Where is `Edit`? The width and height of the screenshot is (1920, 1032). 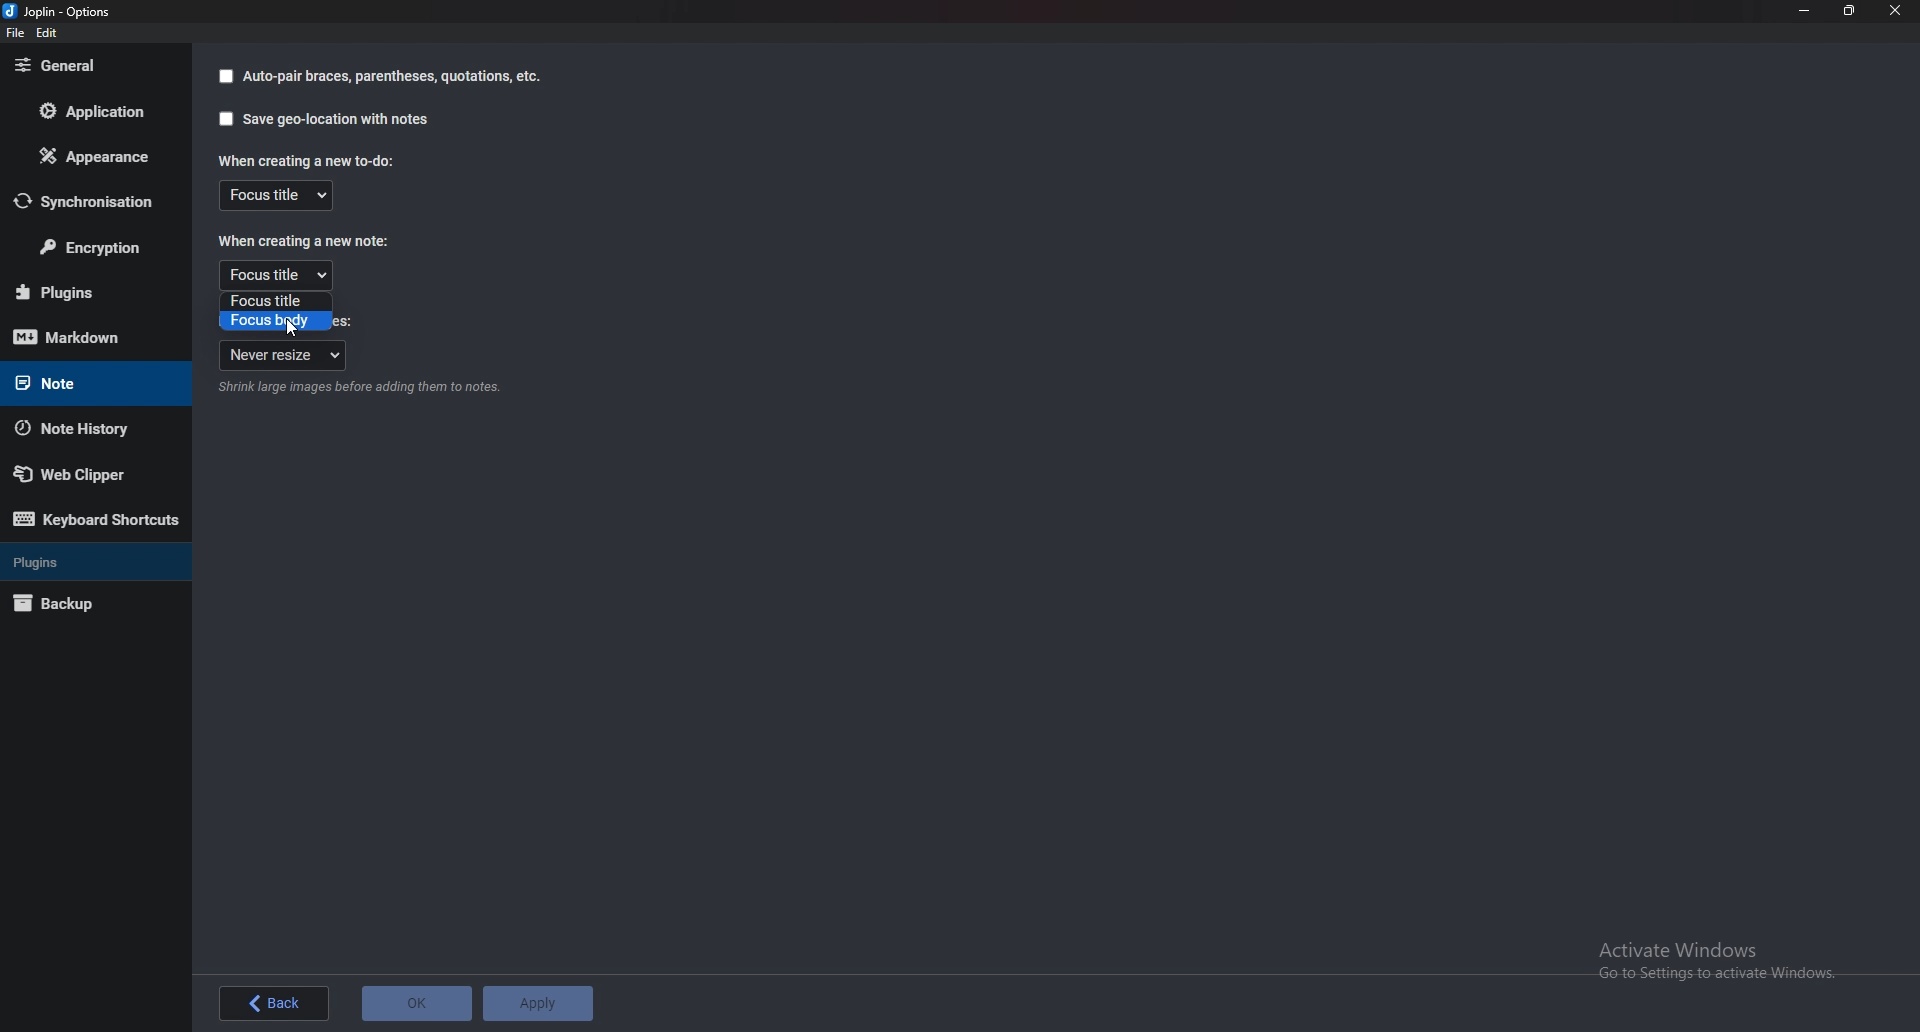
Edit is located at coordinates (48, 34).